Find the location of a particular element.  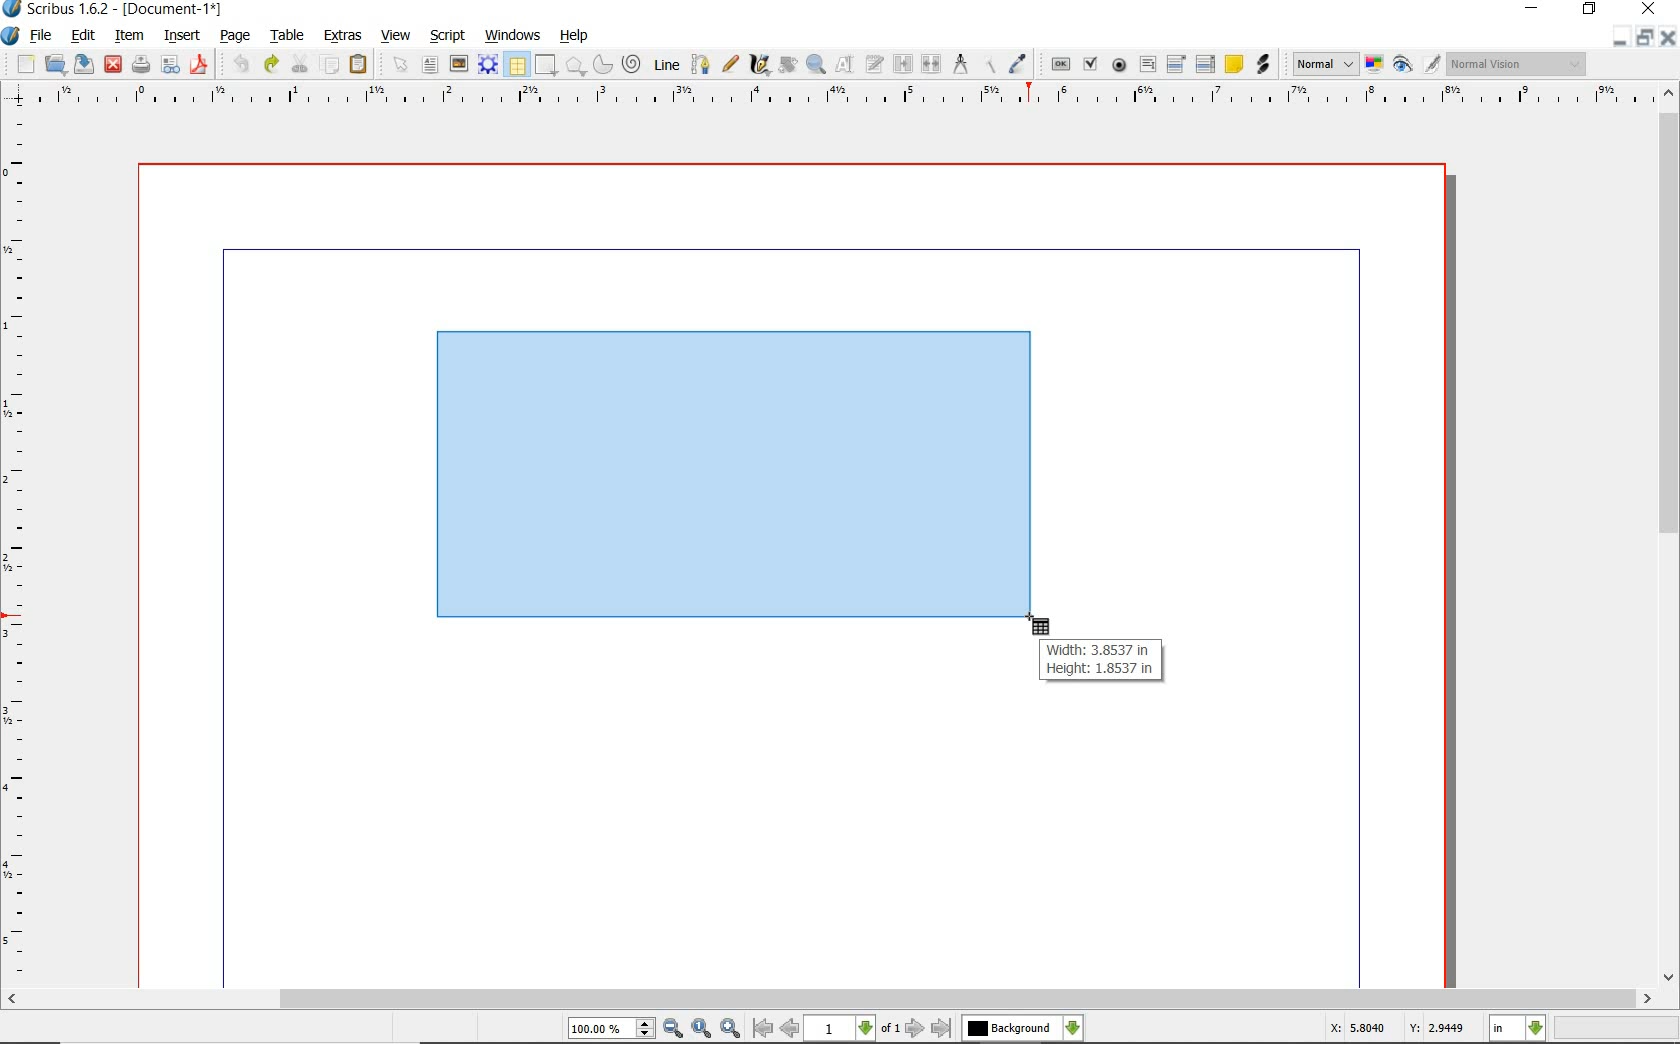

zoom in is located at coordinates (731, 1029).